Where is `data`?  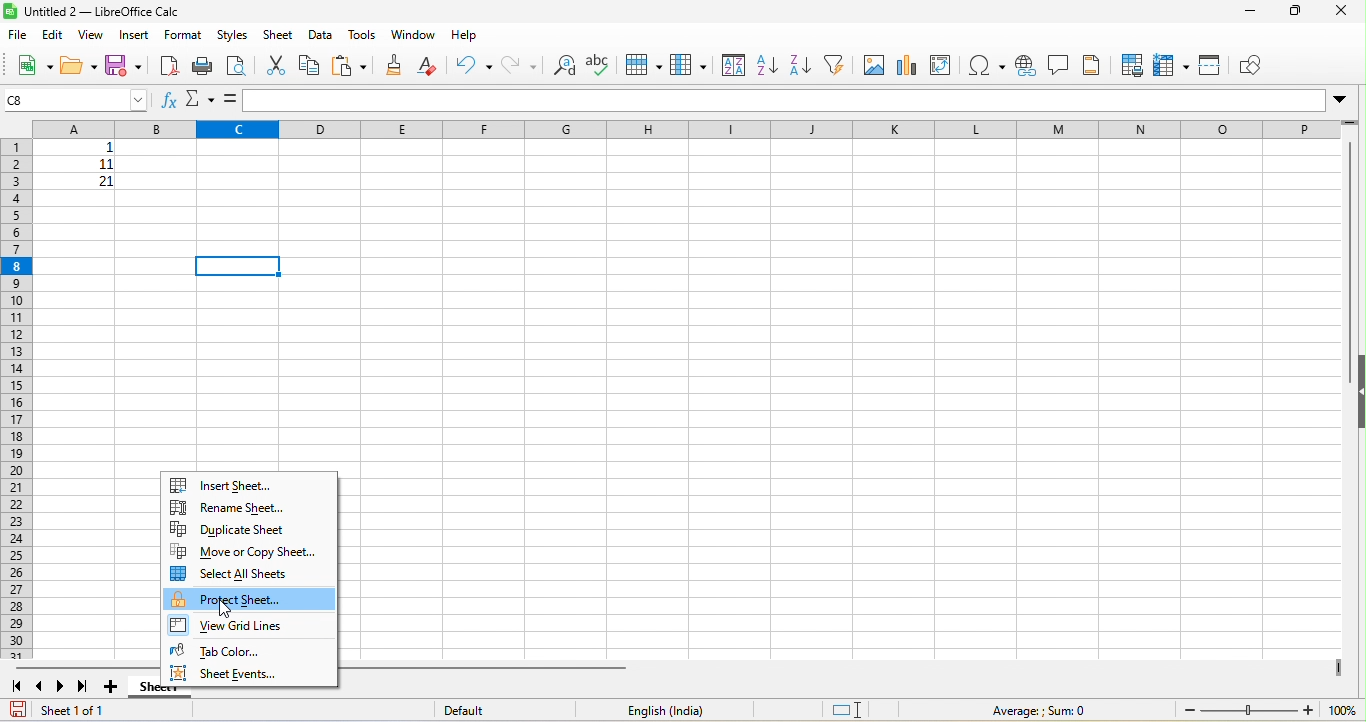
data is located at coordinates (319, 35).